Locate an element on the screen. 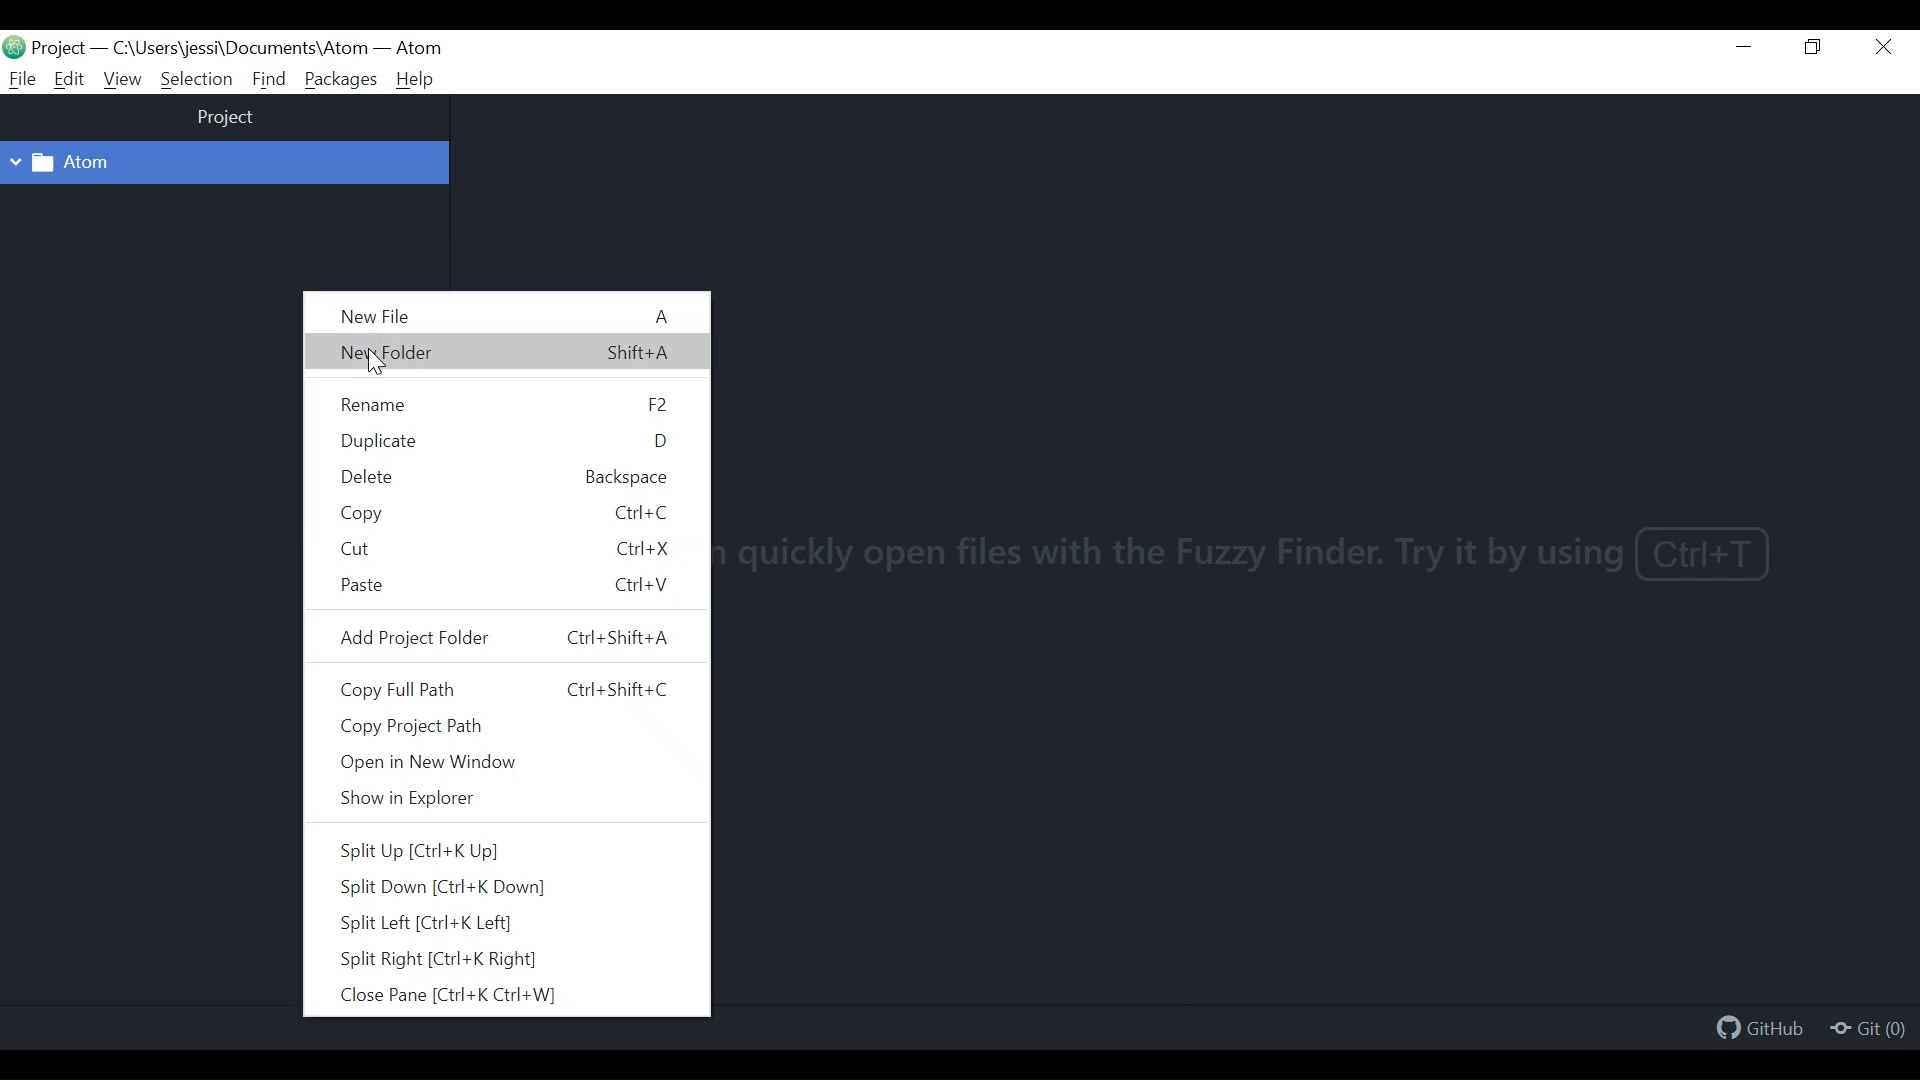  Shift+A is located at coordinates (637, 353).